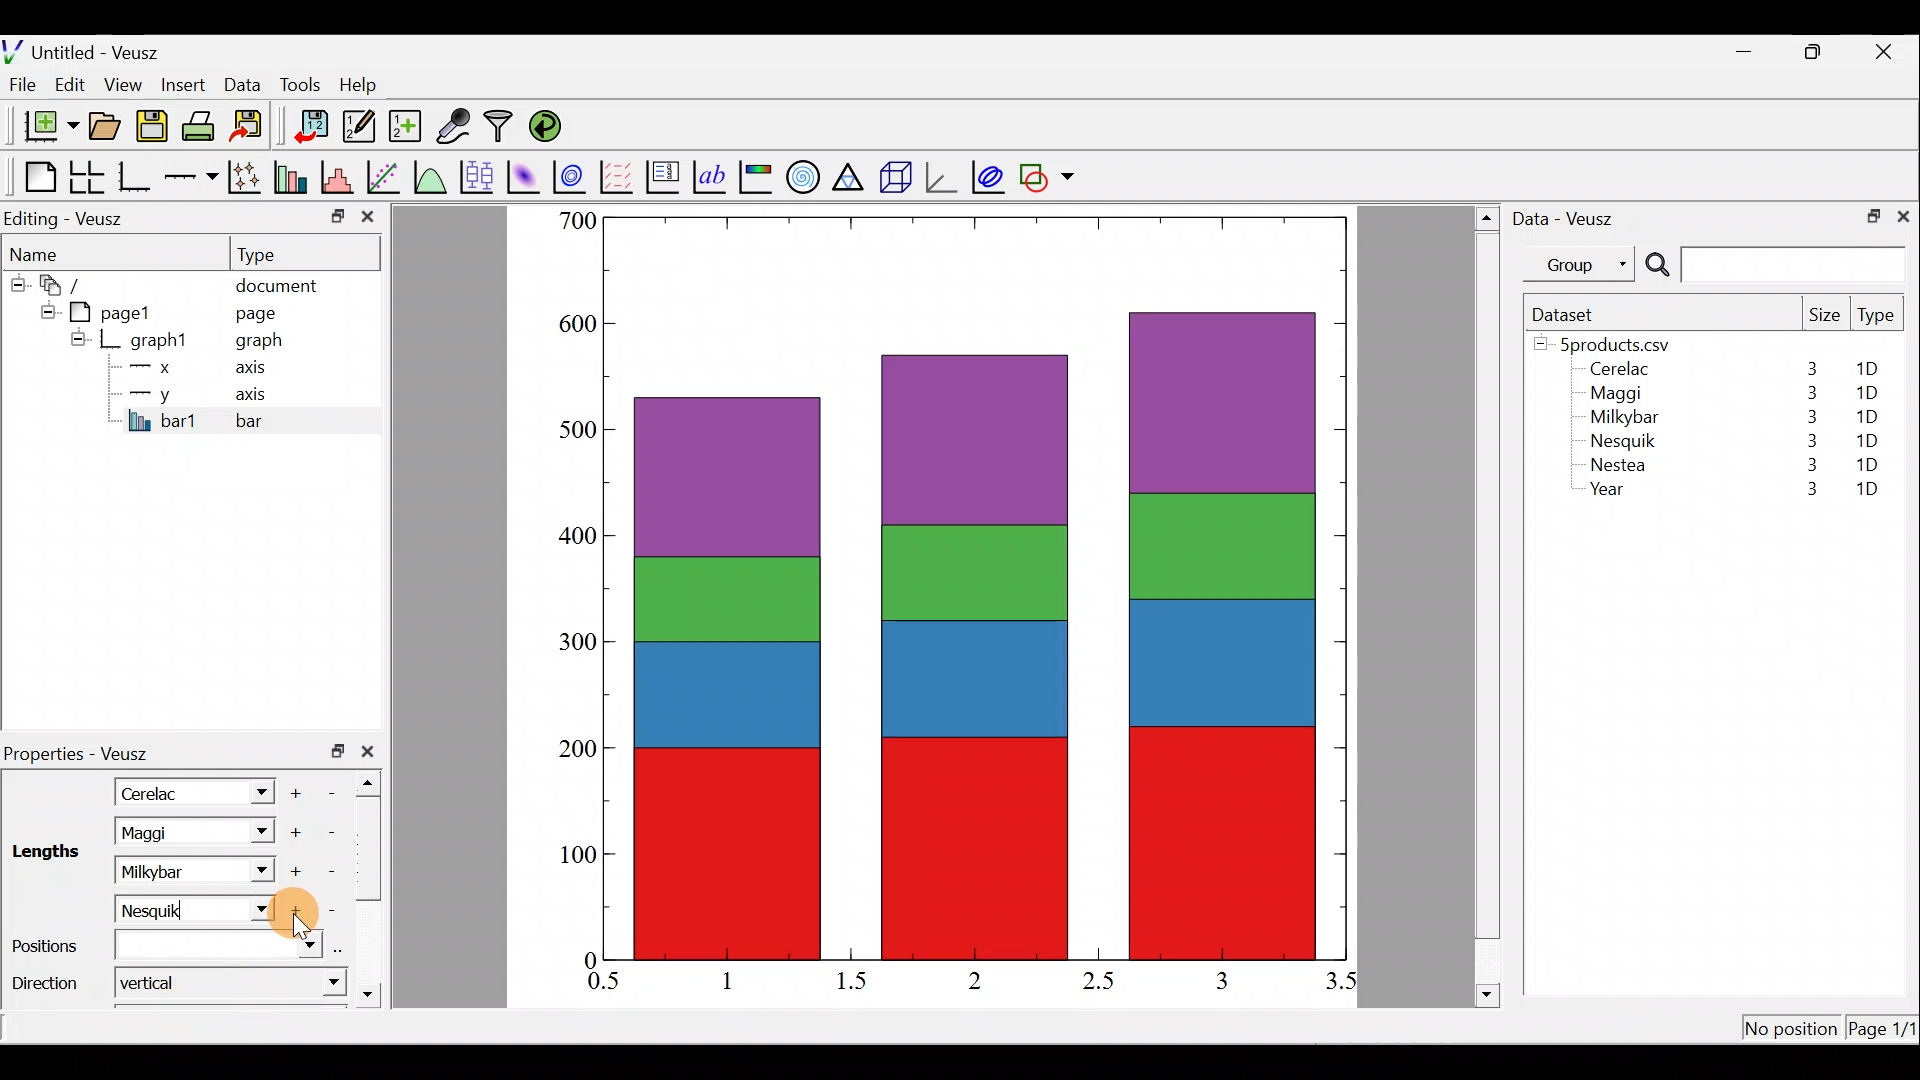  Describe the element at coordinates (1867, 464) in the screenshot. I see `1D` at that location.